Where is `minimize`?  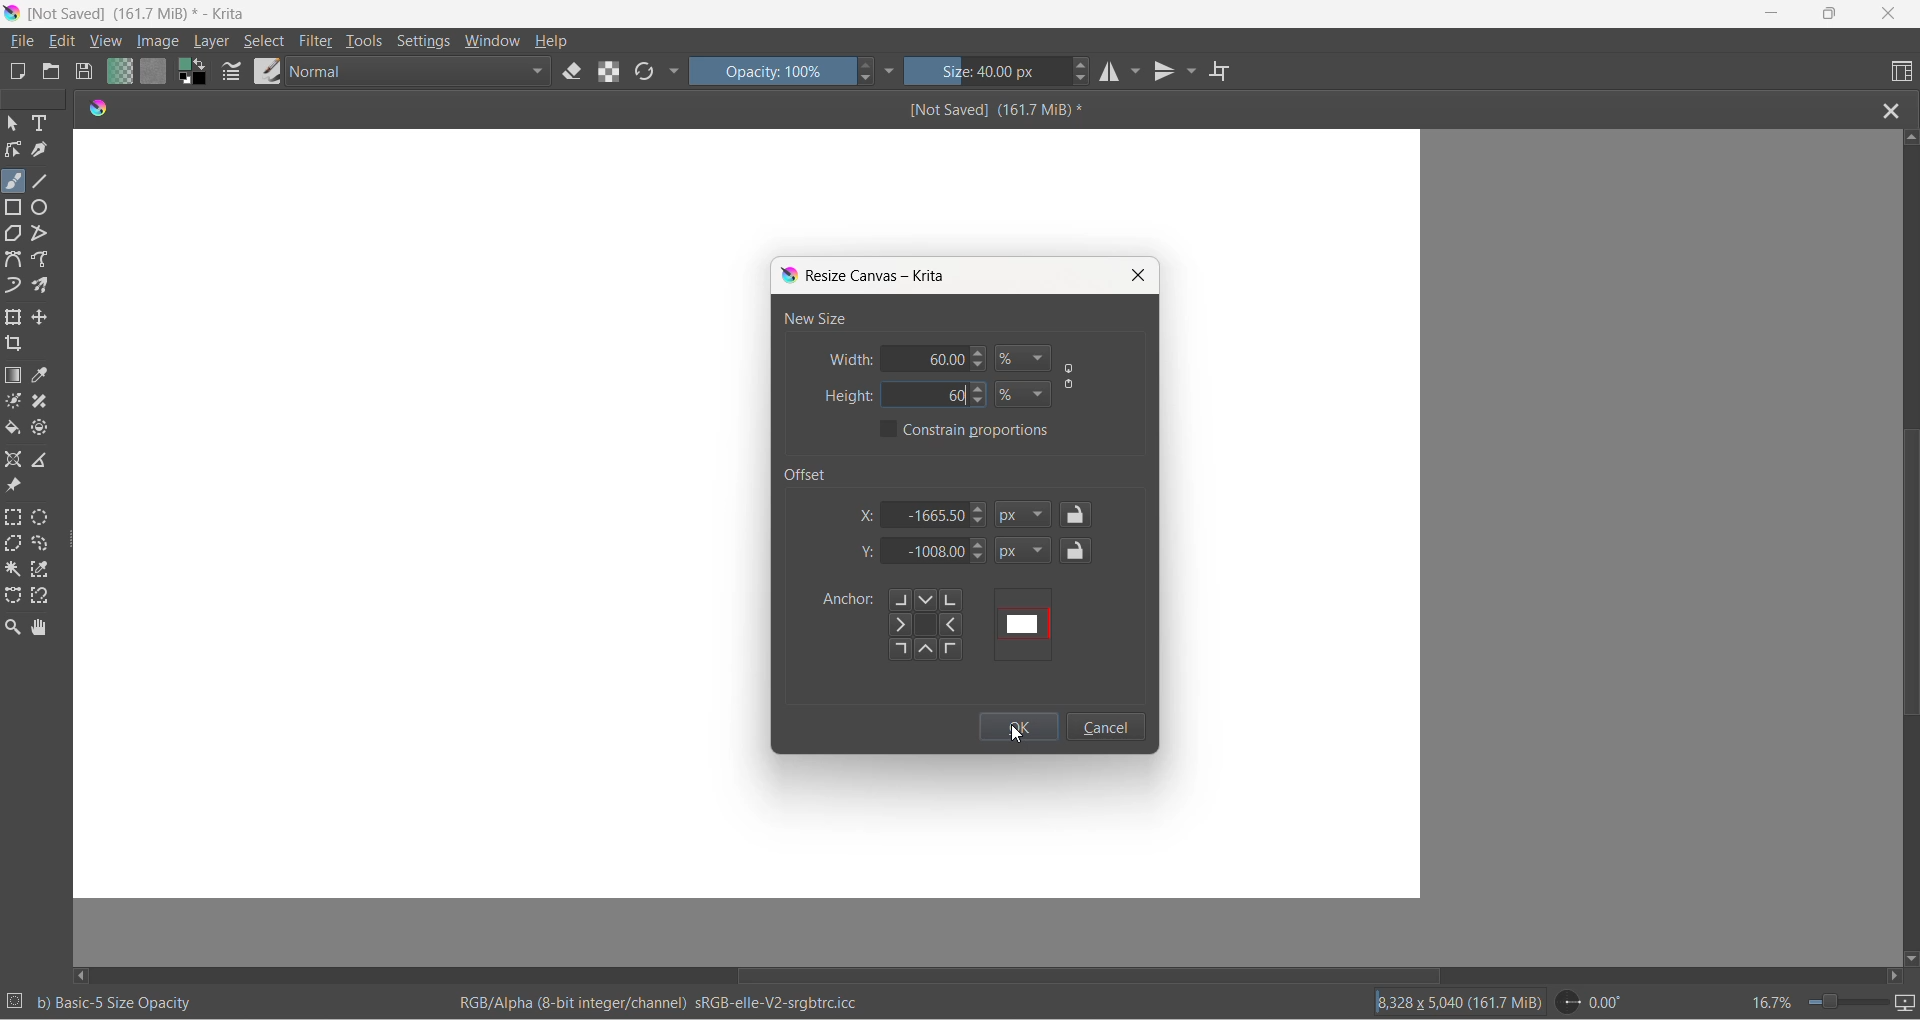
minimize is located at coordinates (1773, 15).